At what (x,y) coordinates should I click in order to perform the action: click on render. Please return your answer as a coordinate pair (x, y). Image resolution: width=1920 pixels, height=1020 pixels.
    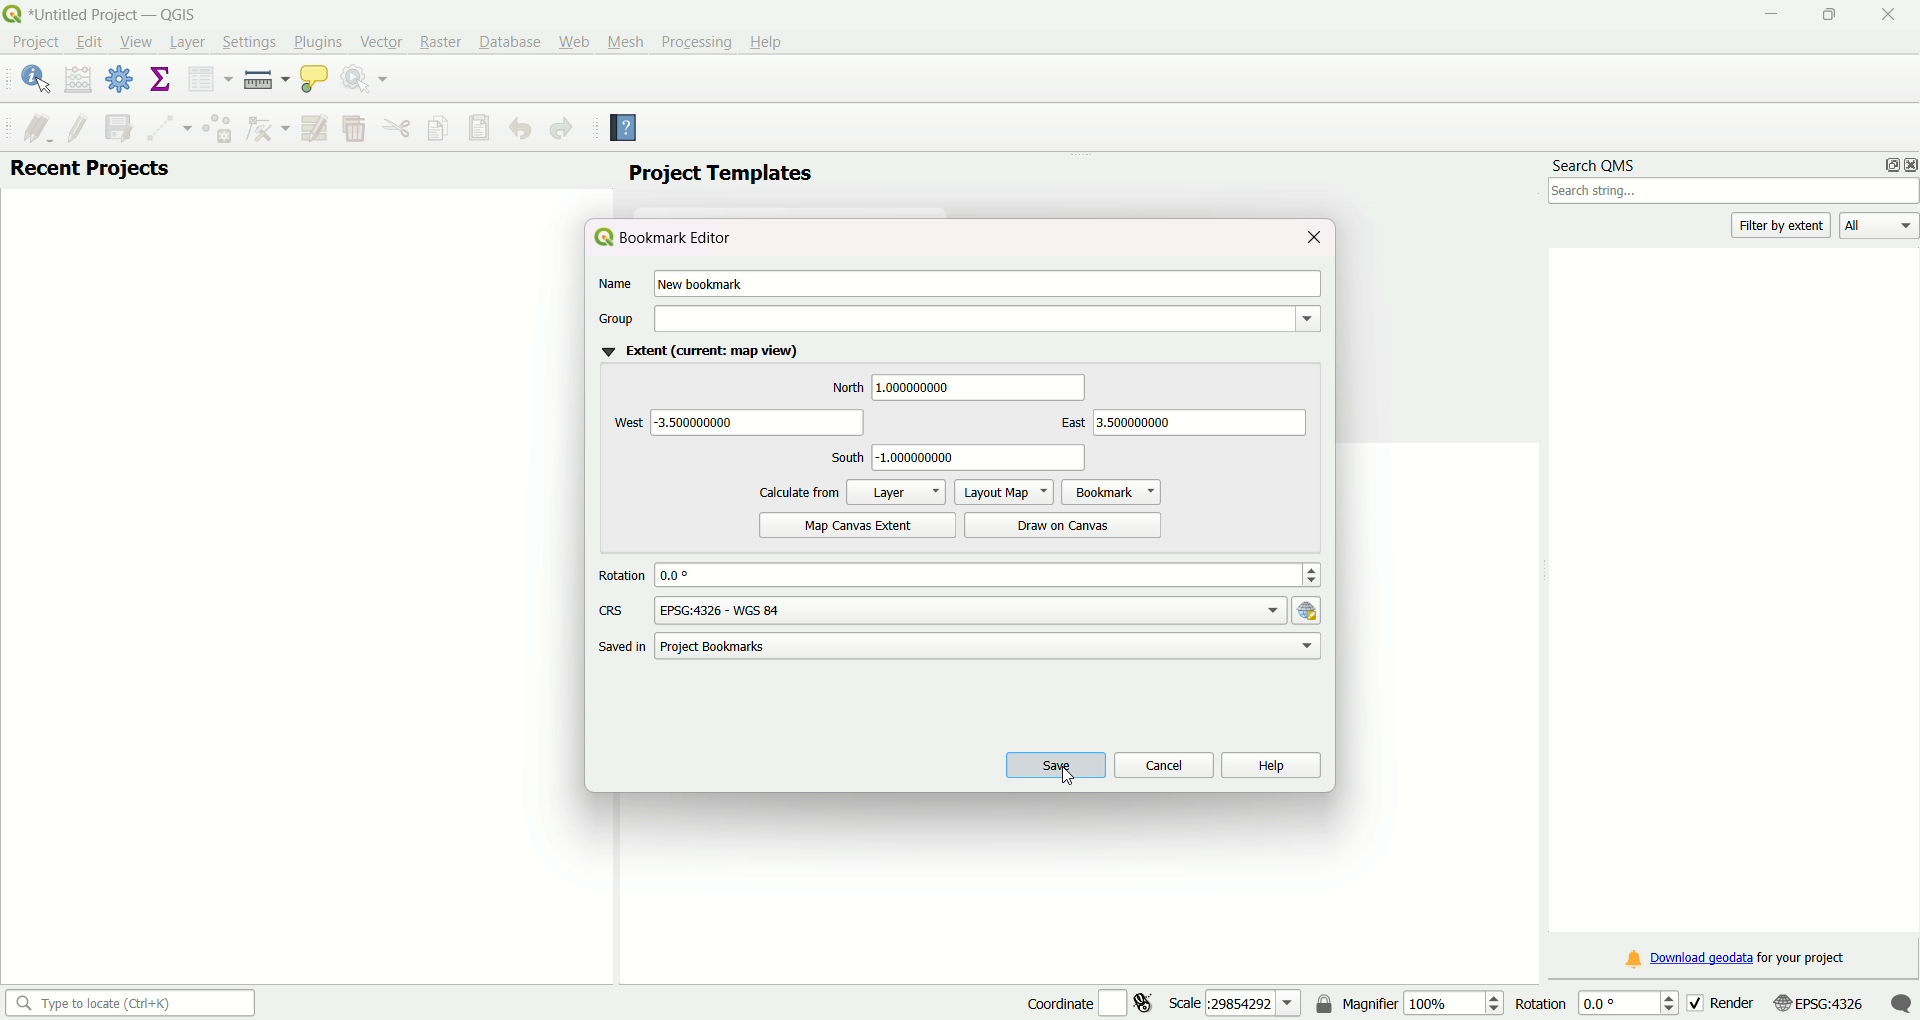
    Looking at the image, I should click on (1720, 1001).